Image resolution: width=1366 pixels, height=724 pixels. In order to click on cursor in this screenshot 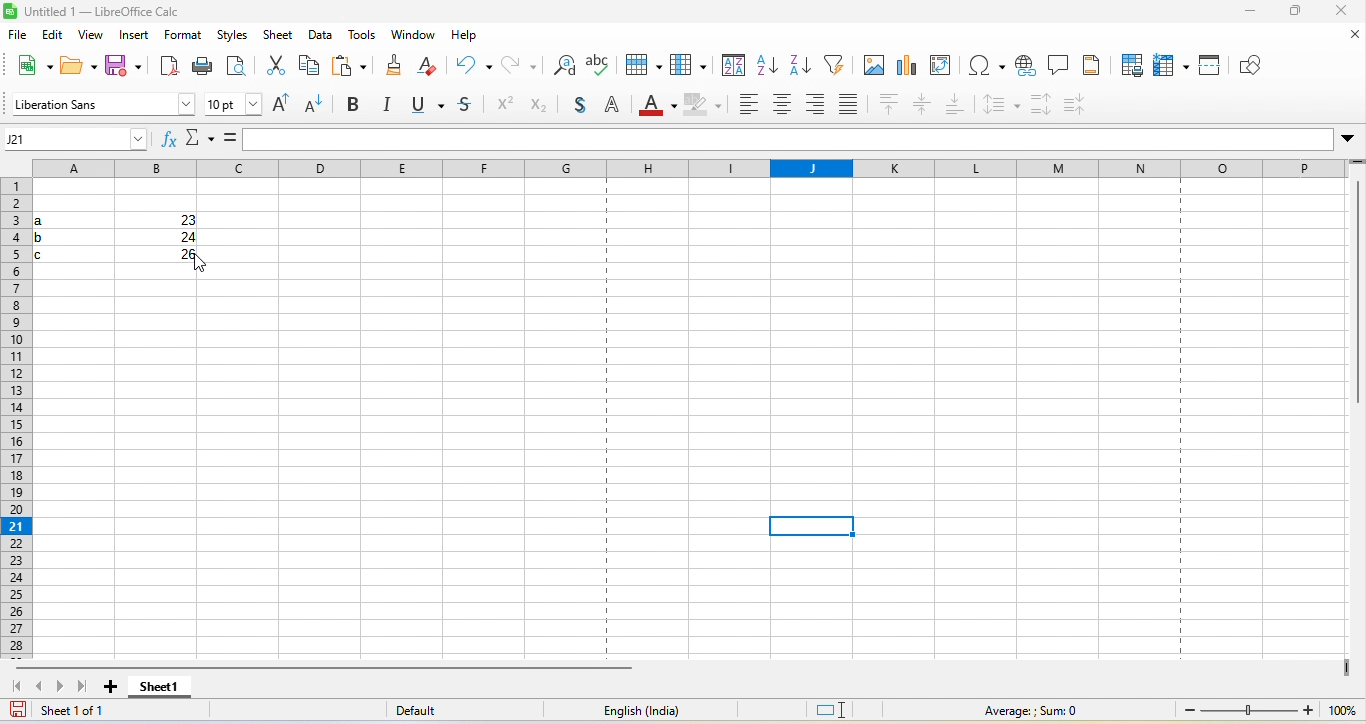, I will do `click(201, 265)`.